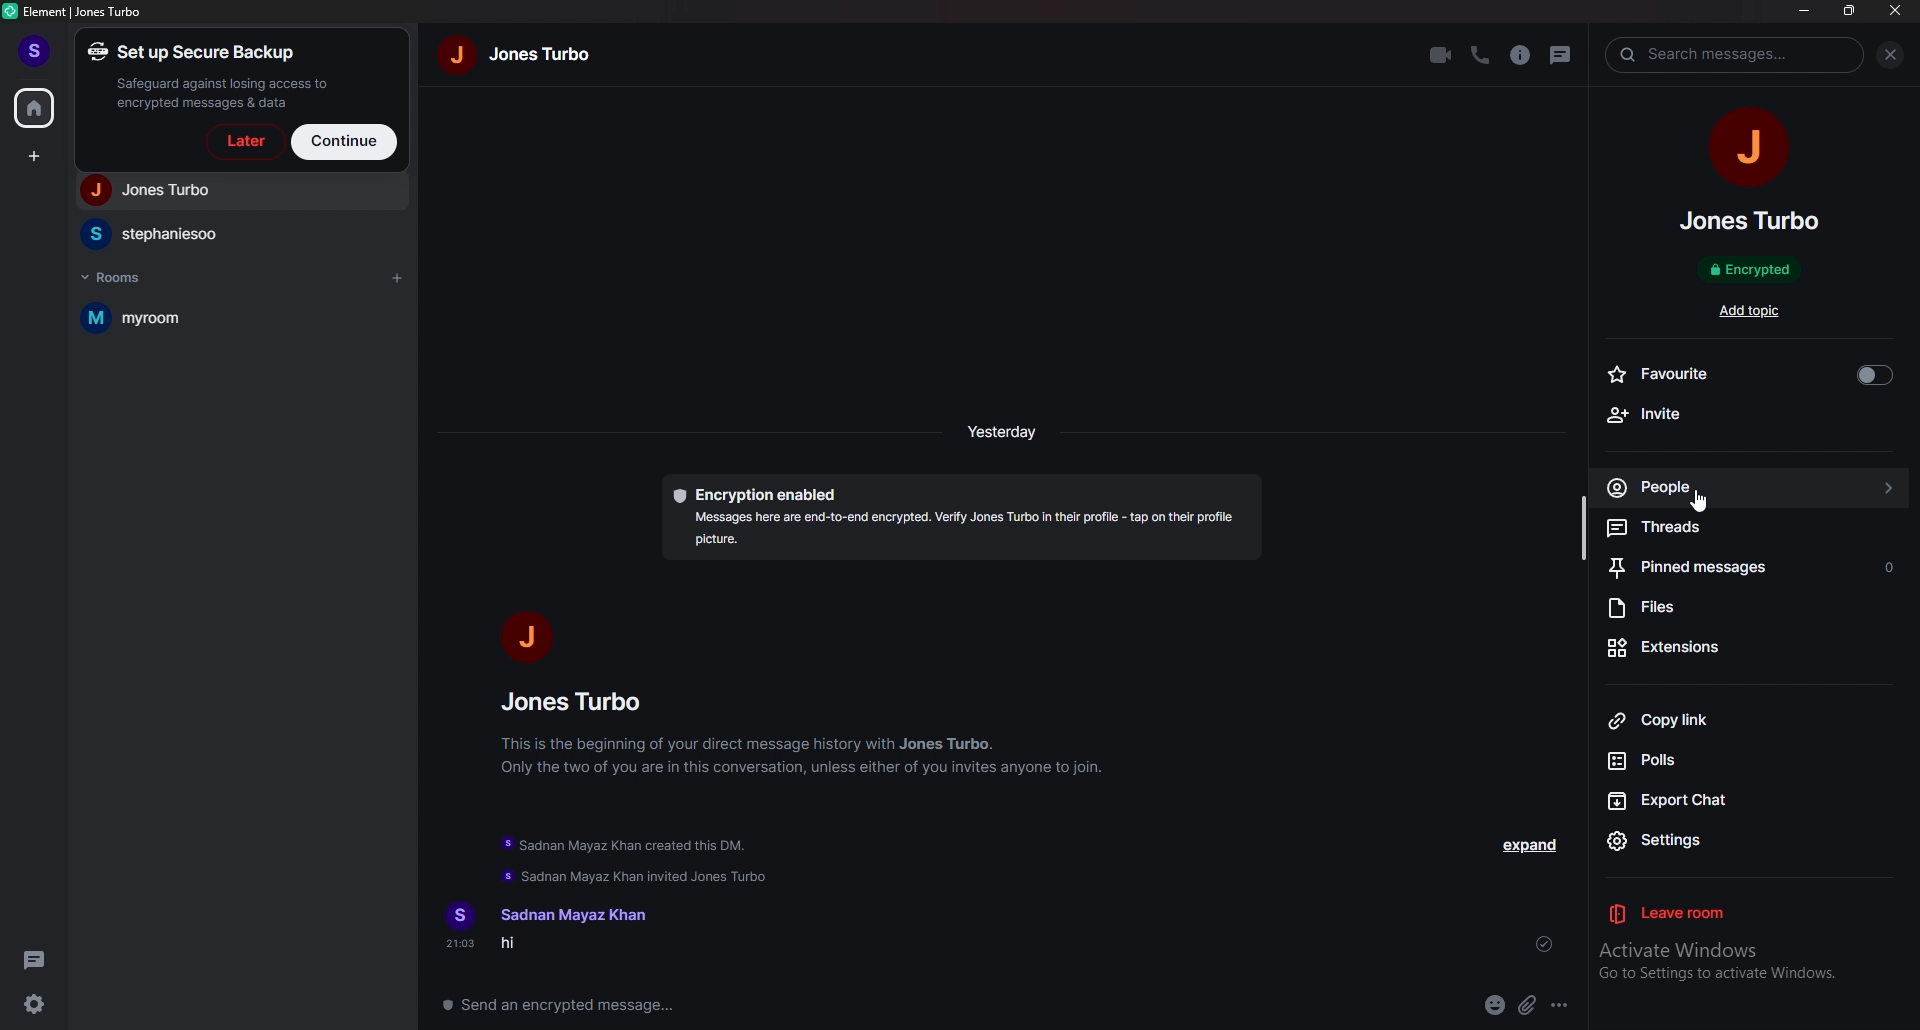 Image resolution: width=1920 pixels, height=1030 pixels. I want to click on people, so click(239, 234).